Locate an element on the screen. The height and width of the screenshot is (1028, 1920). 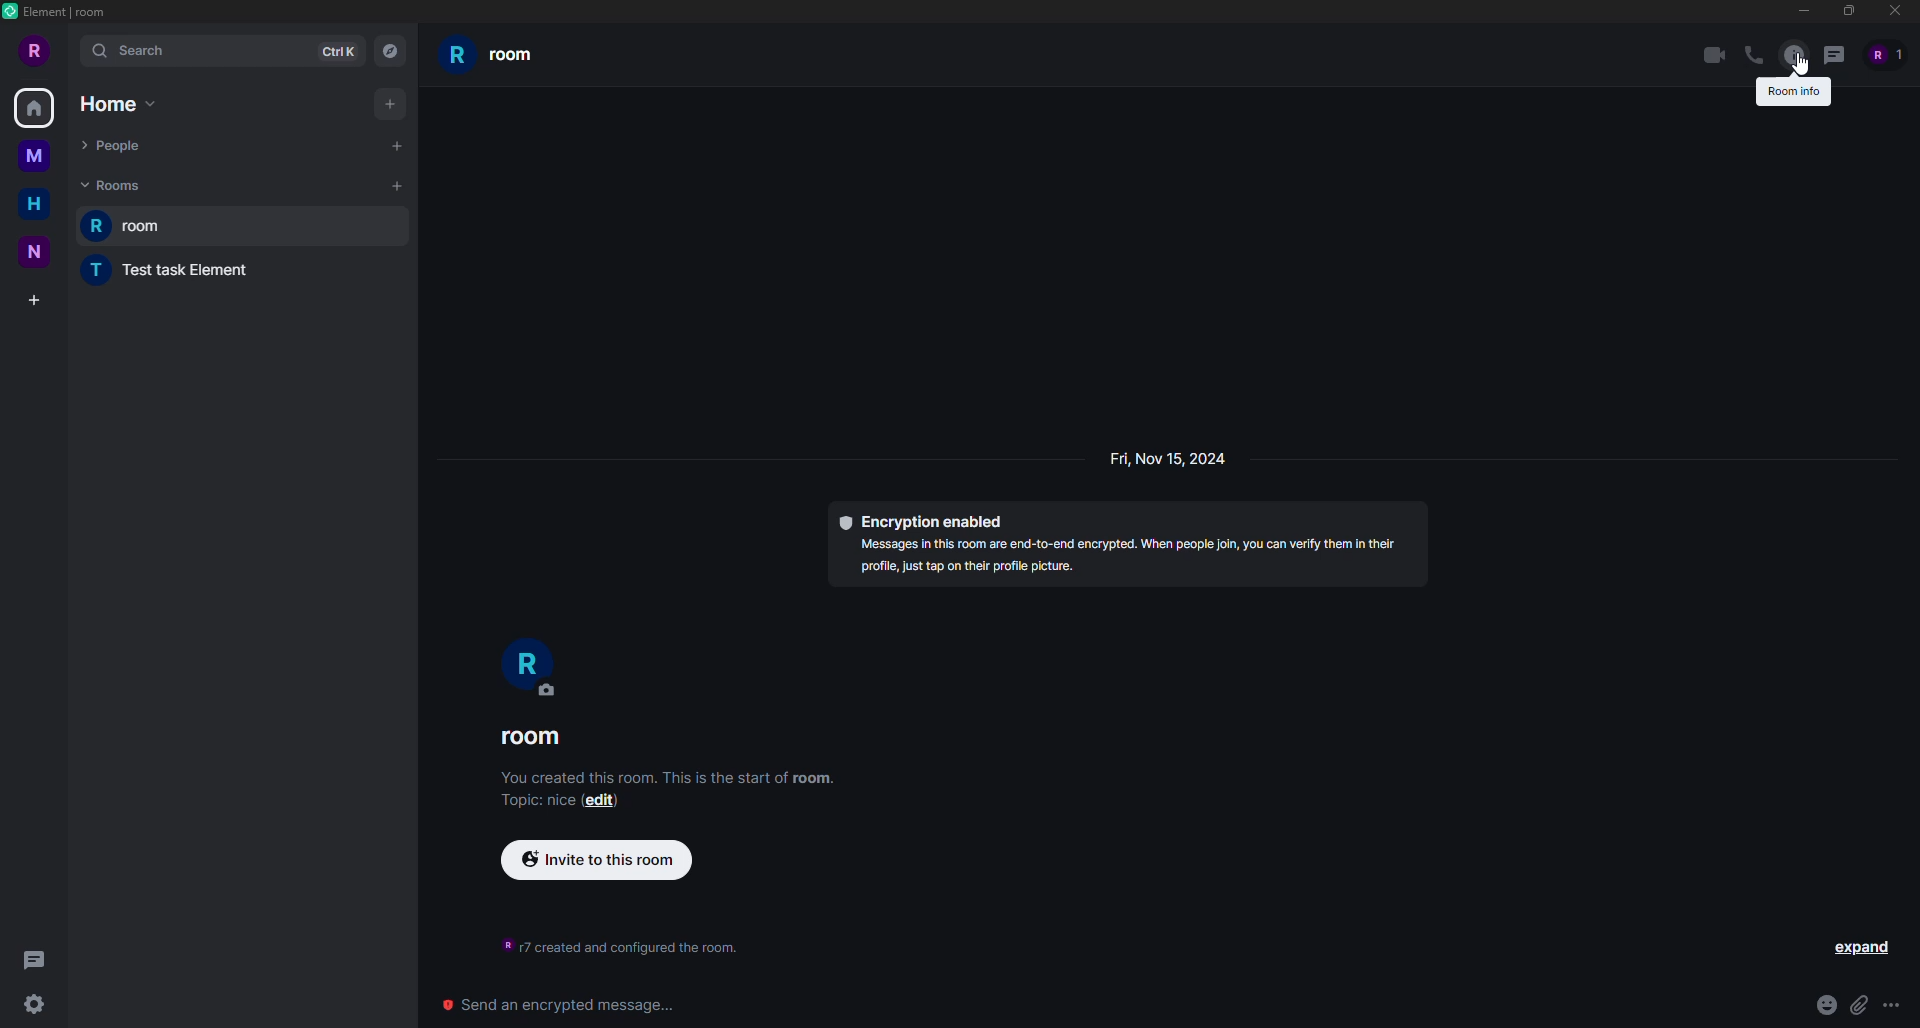
room R is located at coordinates (531, 669).